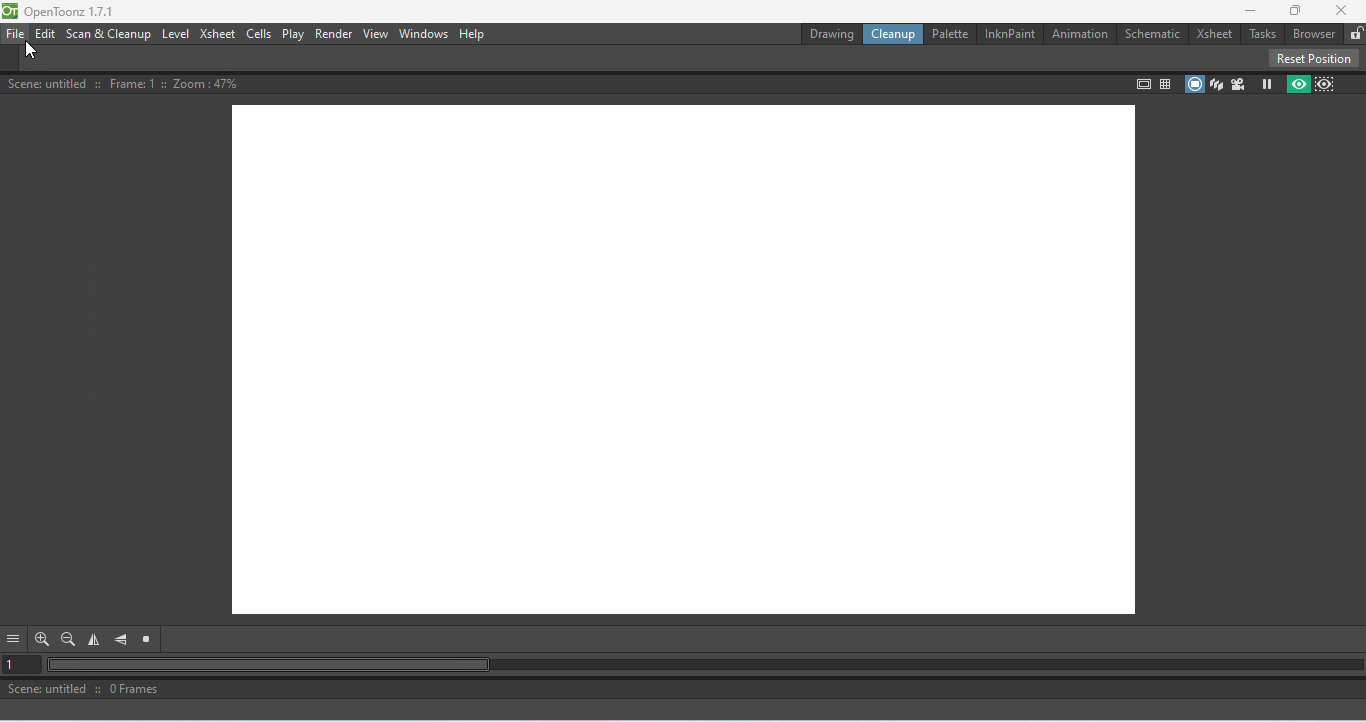  Describe the element at coordinates (1326, 84) in the screenshot. I see `Sub-camera preview` at that location.